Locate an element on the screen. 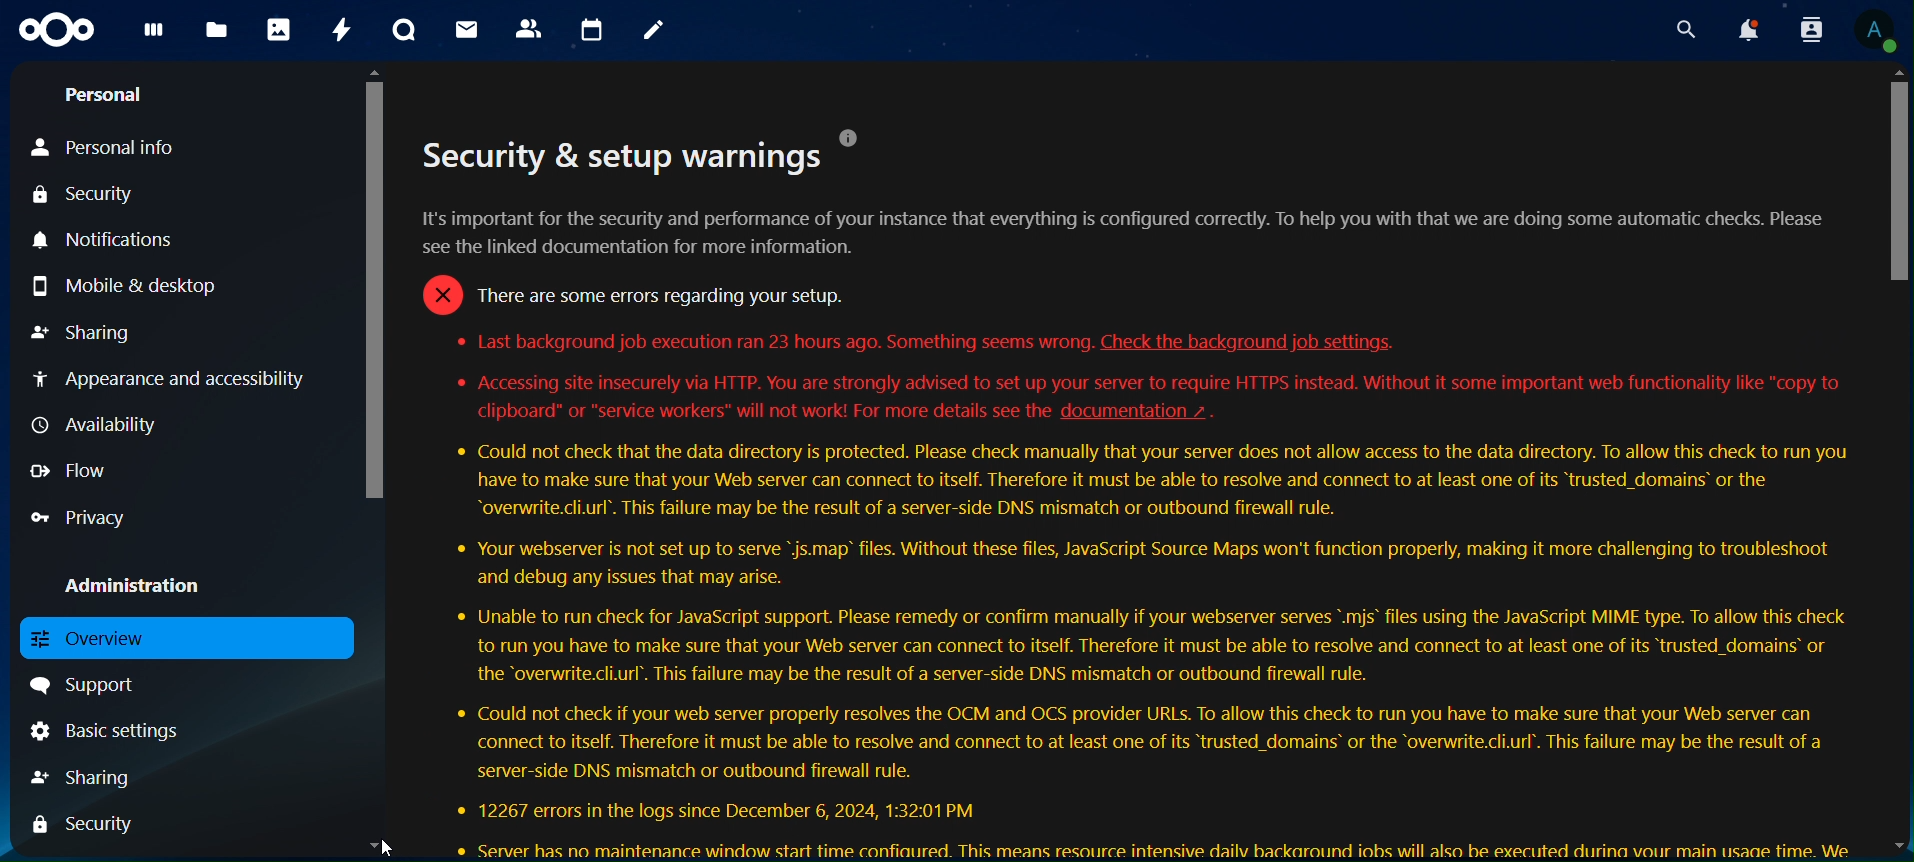 This screenshot has width=1914, height=862. talk is located at coordinates (404, 31).